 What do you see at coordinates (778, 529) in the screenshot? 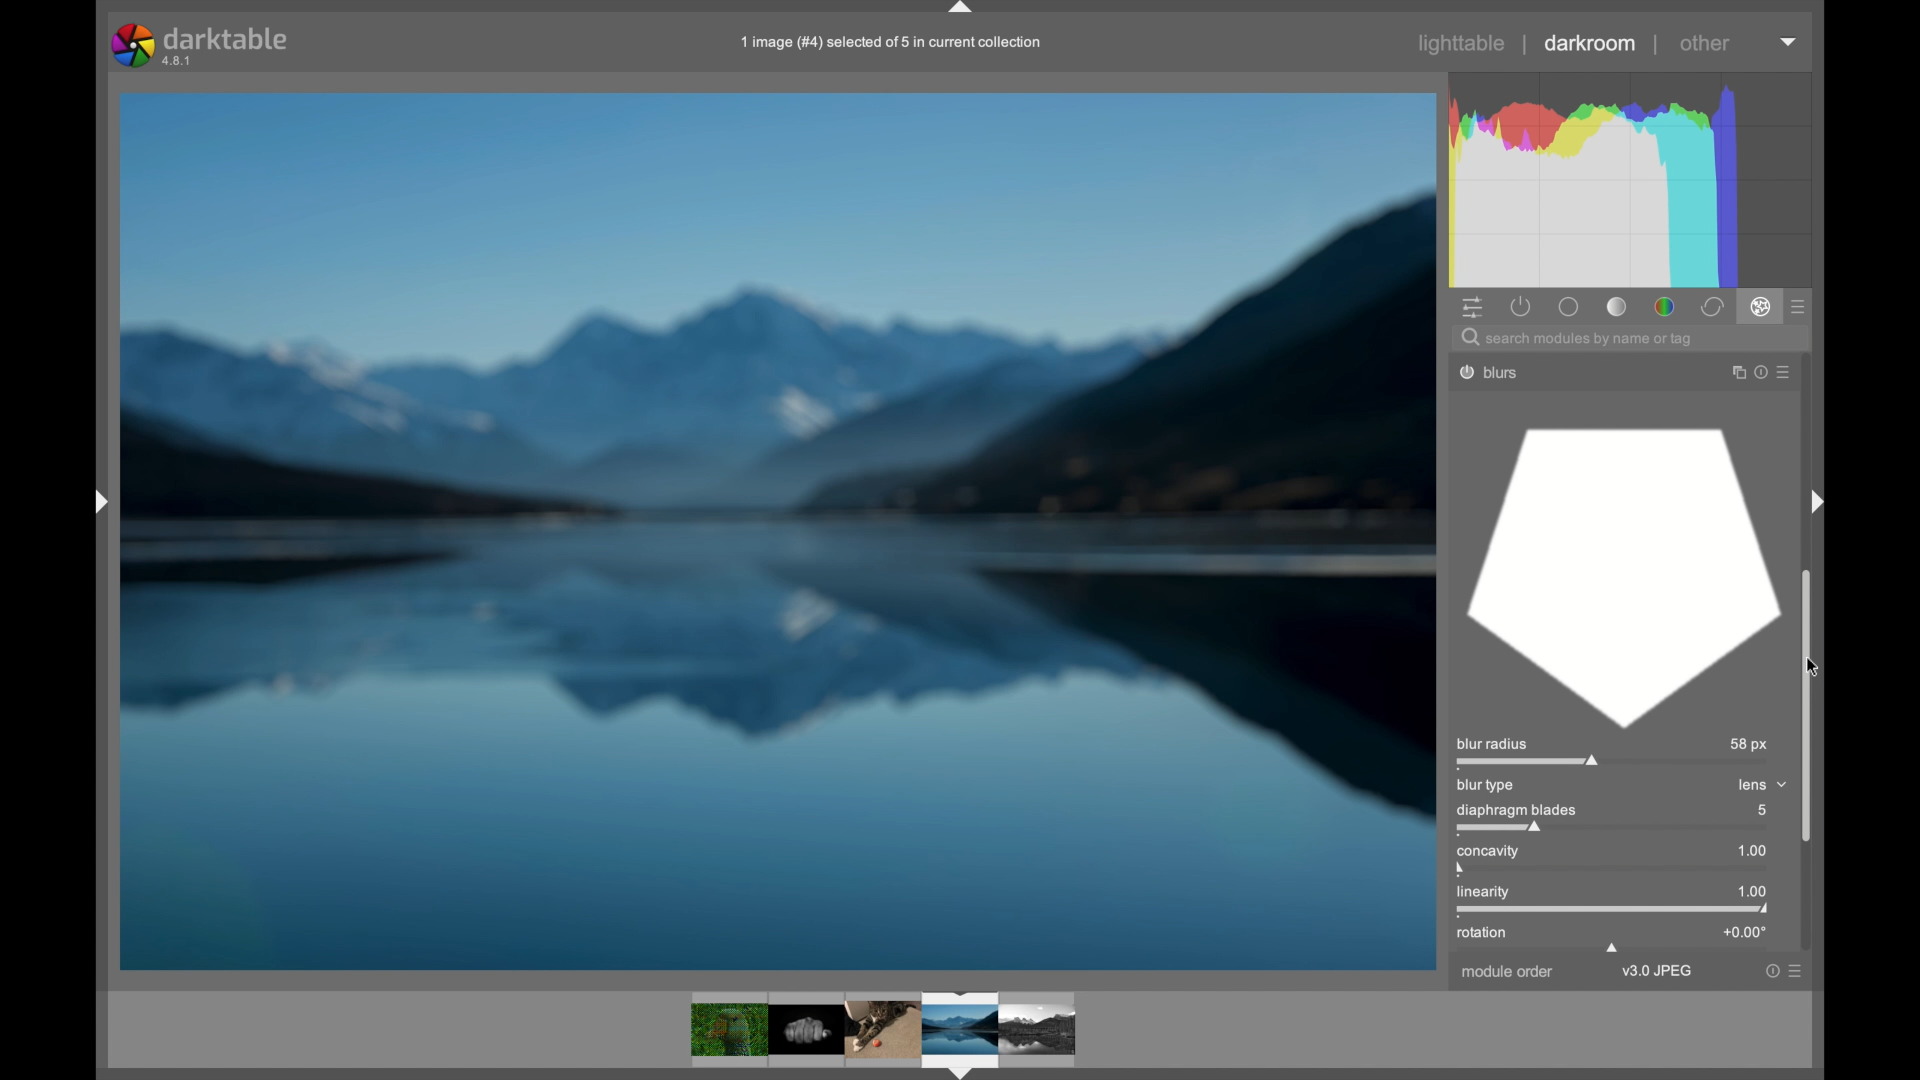
I see `photo ` at bounding box center [778, 529].